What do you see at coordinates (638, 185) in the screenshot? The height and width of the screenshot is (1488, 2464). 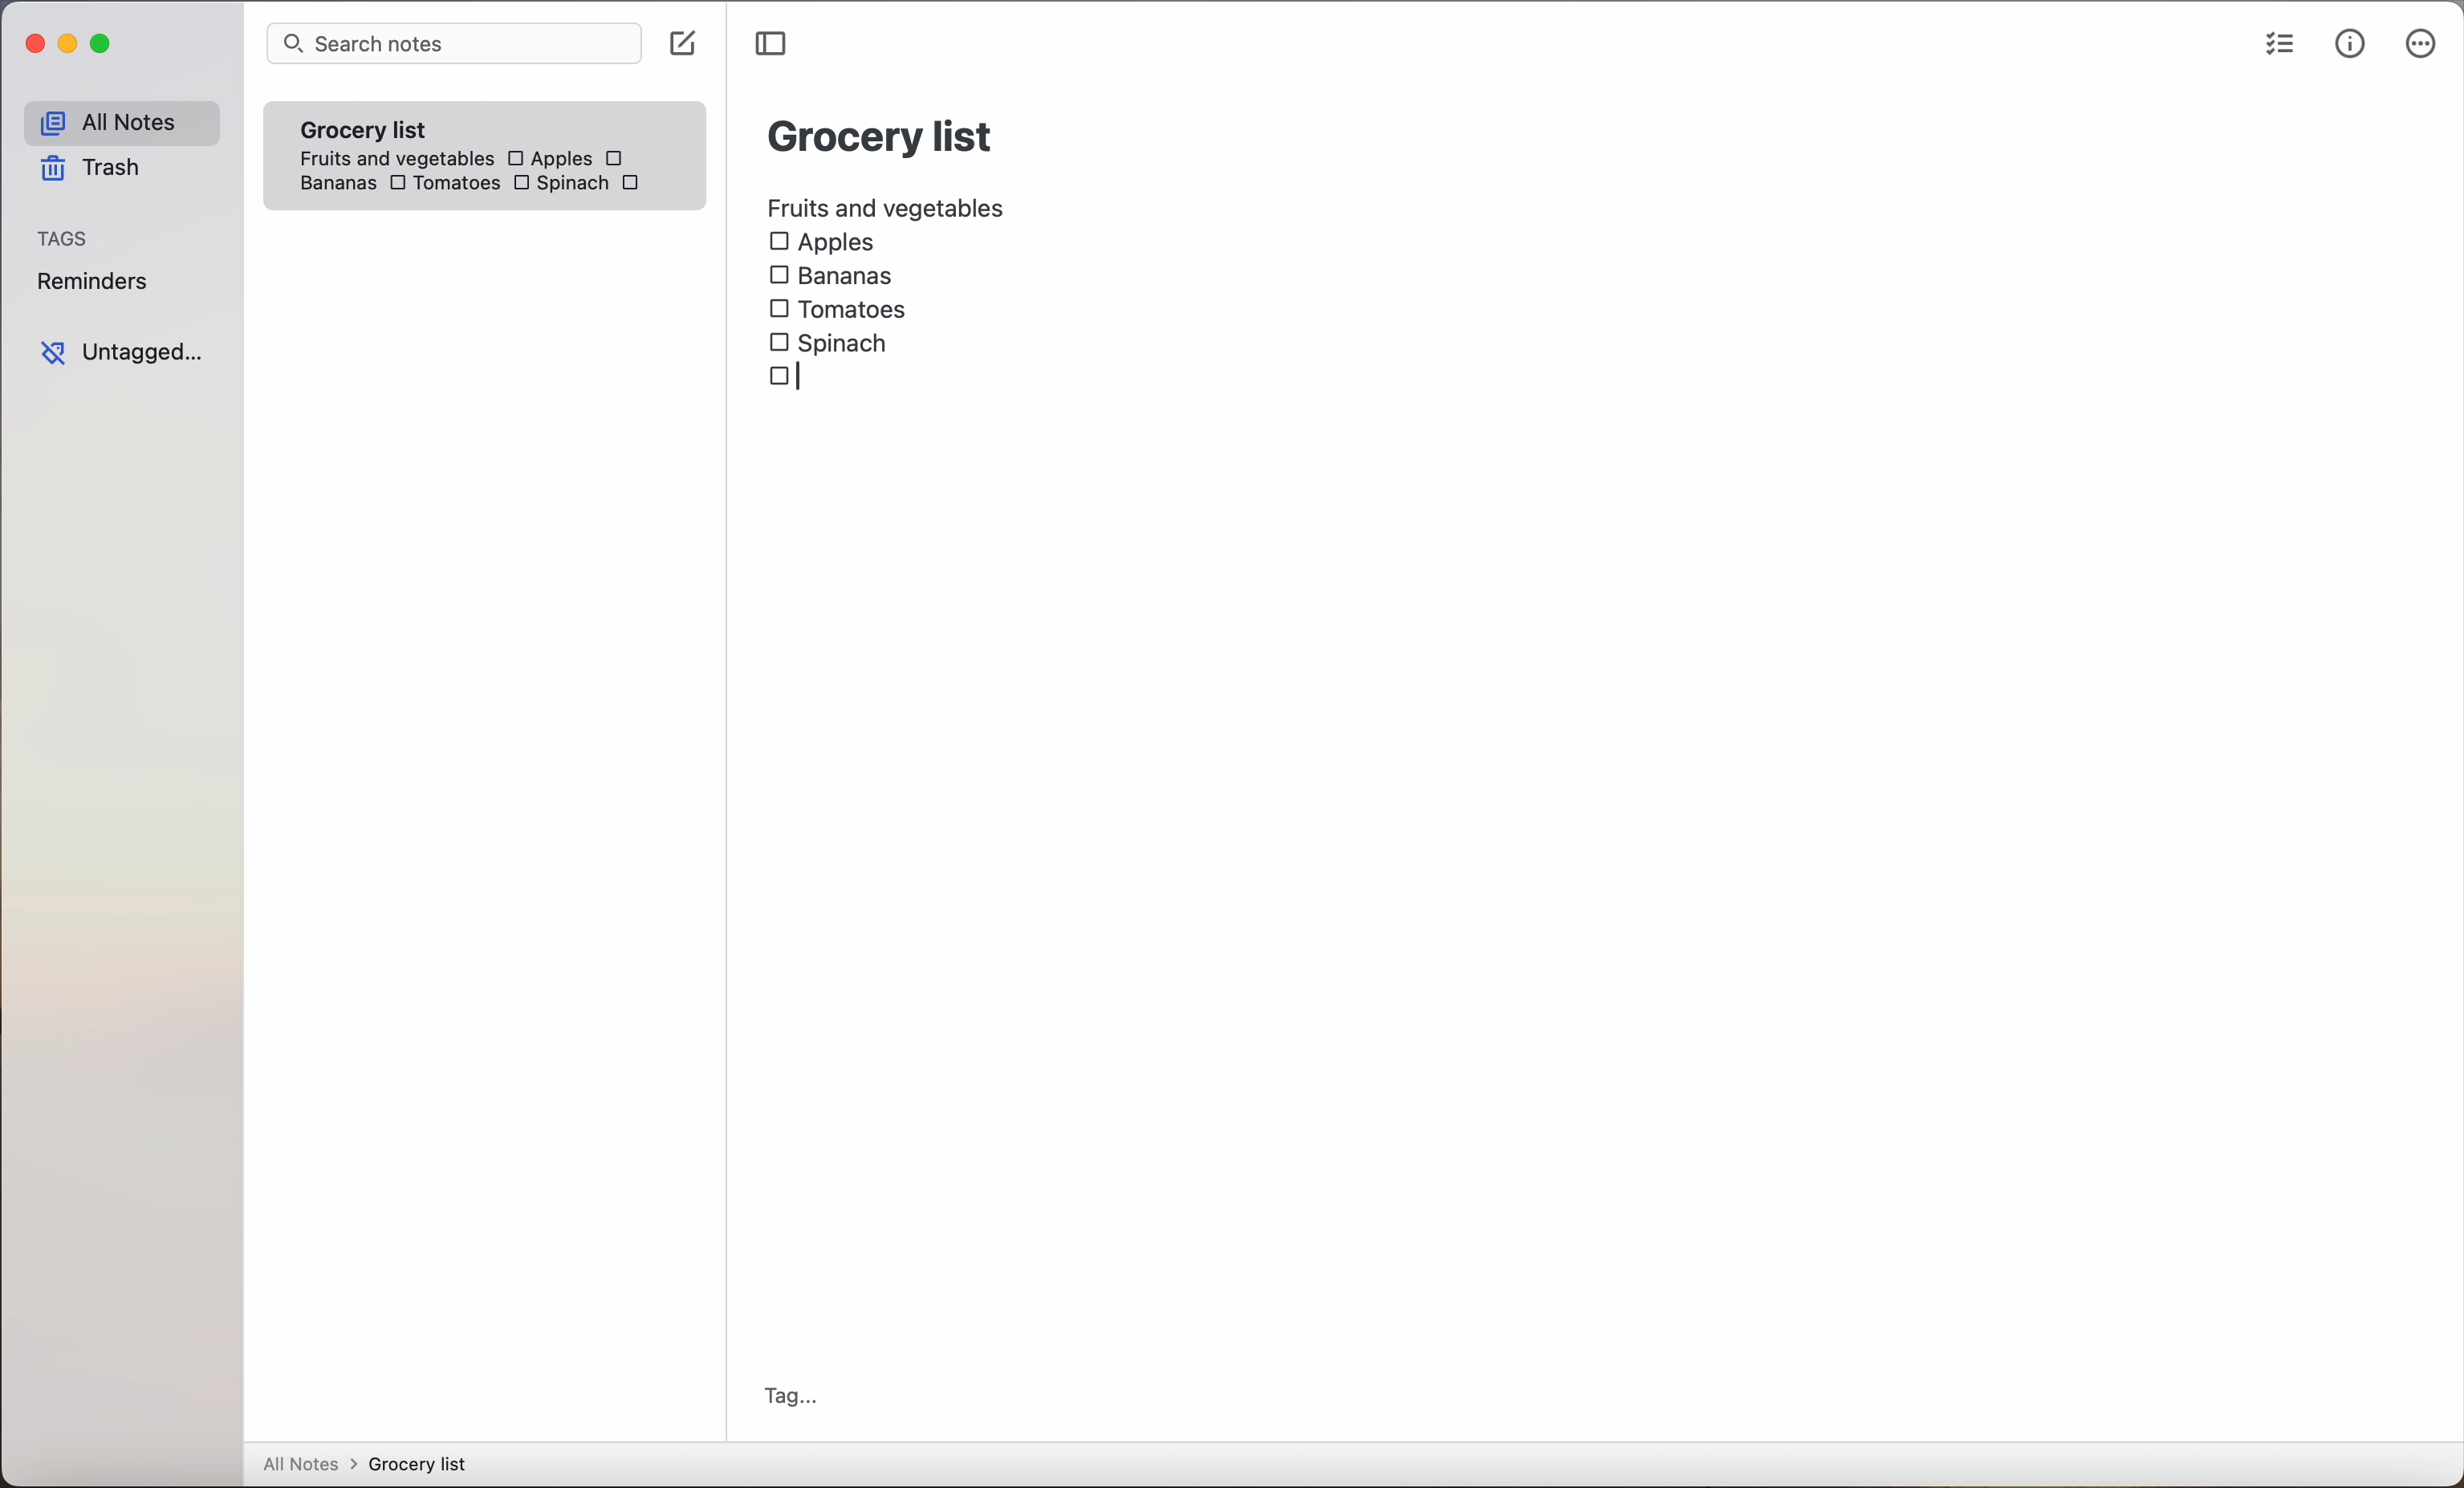 I see `checkbox` at bounding box center [638, 185].